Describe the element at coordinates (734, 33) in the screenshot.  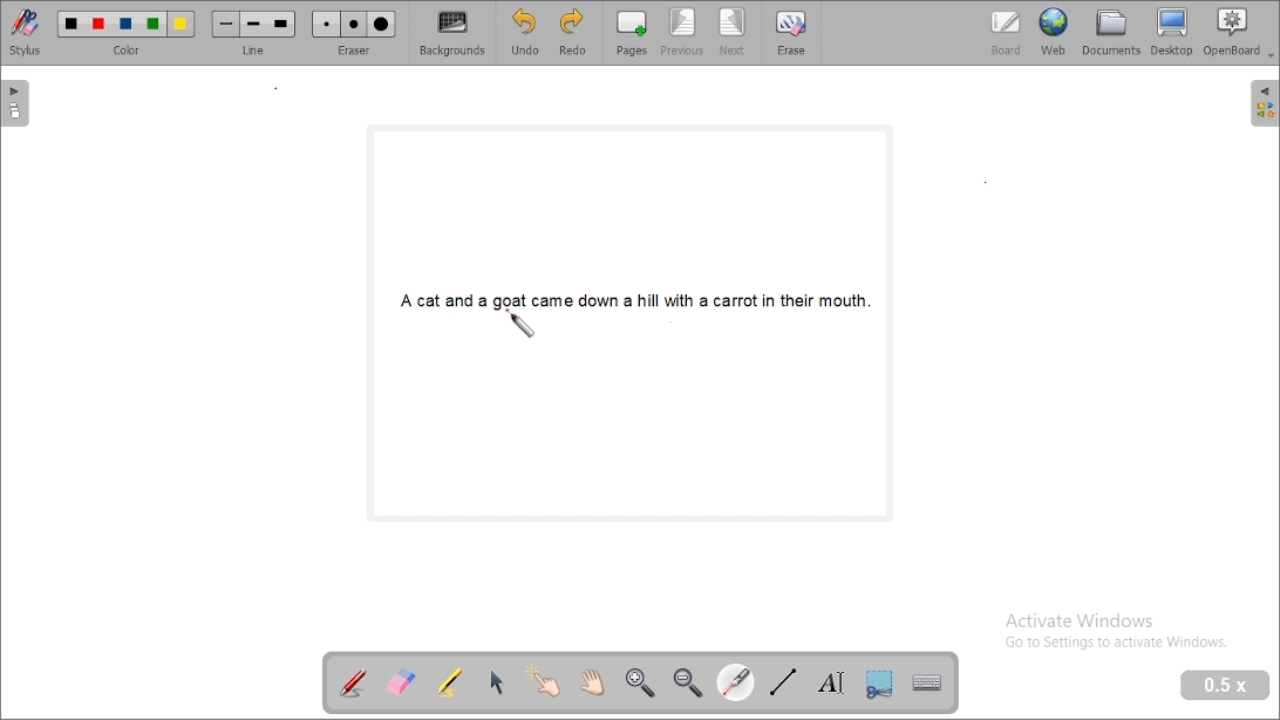
I see `next` at that location.